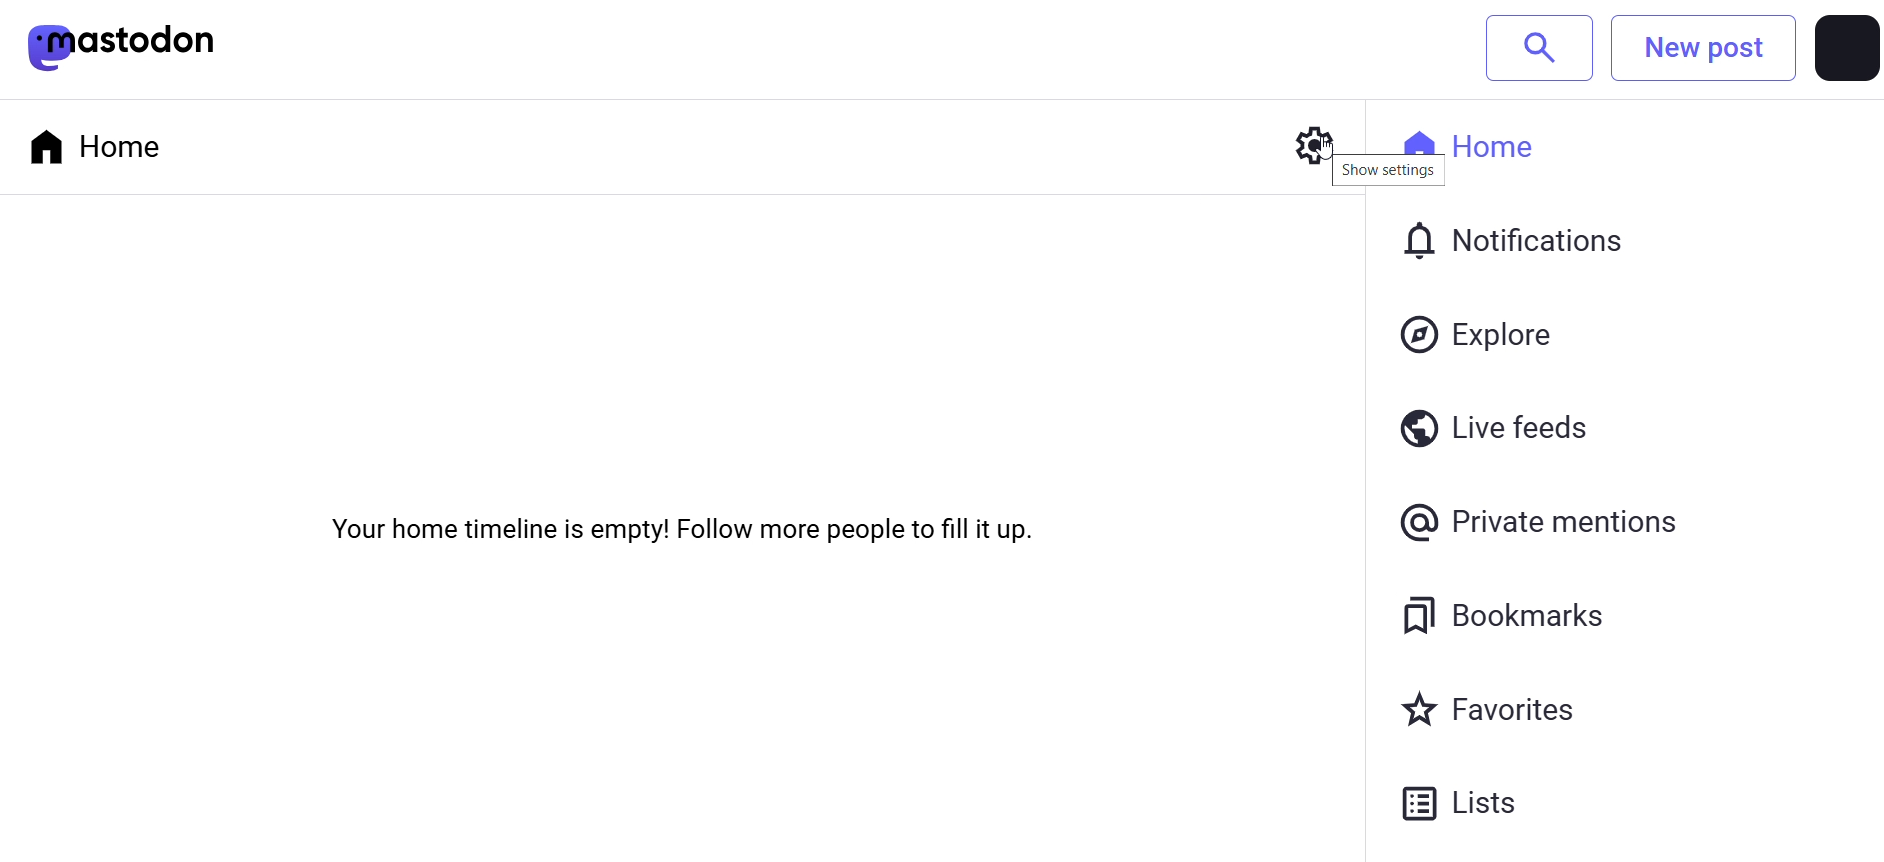 This screenshot has width=1884, height=862. What do you see at coordinates (1488, 709) in the screenshot?
I see `favorites` at bounding box center [1488, 709].